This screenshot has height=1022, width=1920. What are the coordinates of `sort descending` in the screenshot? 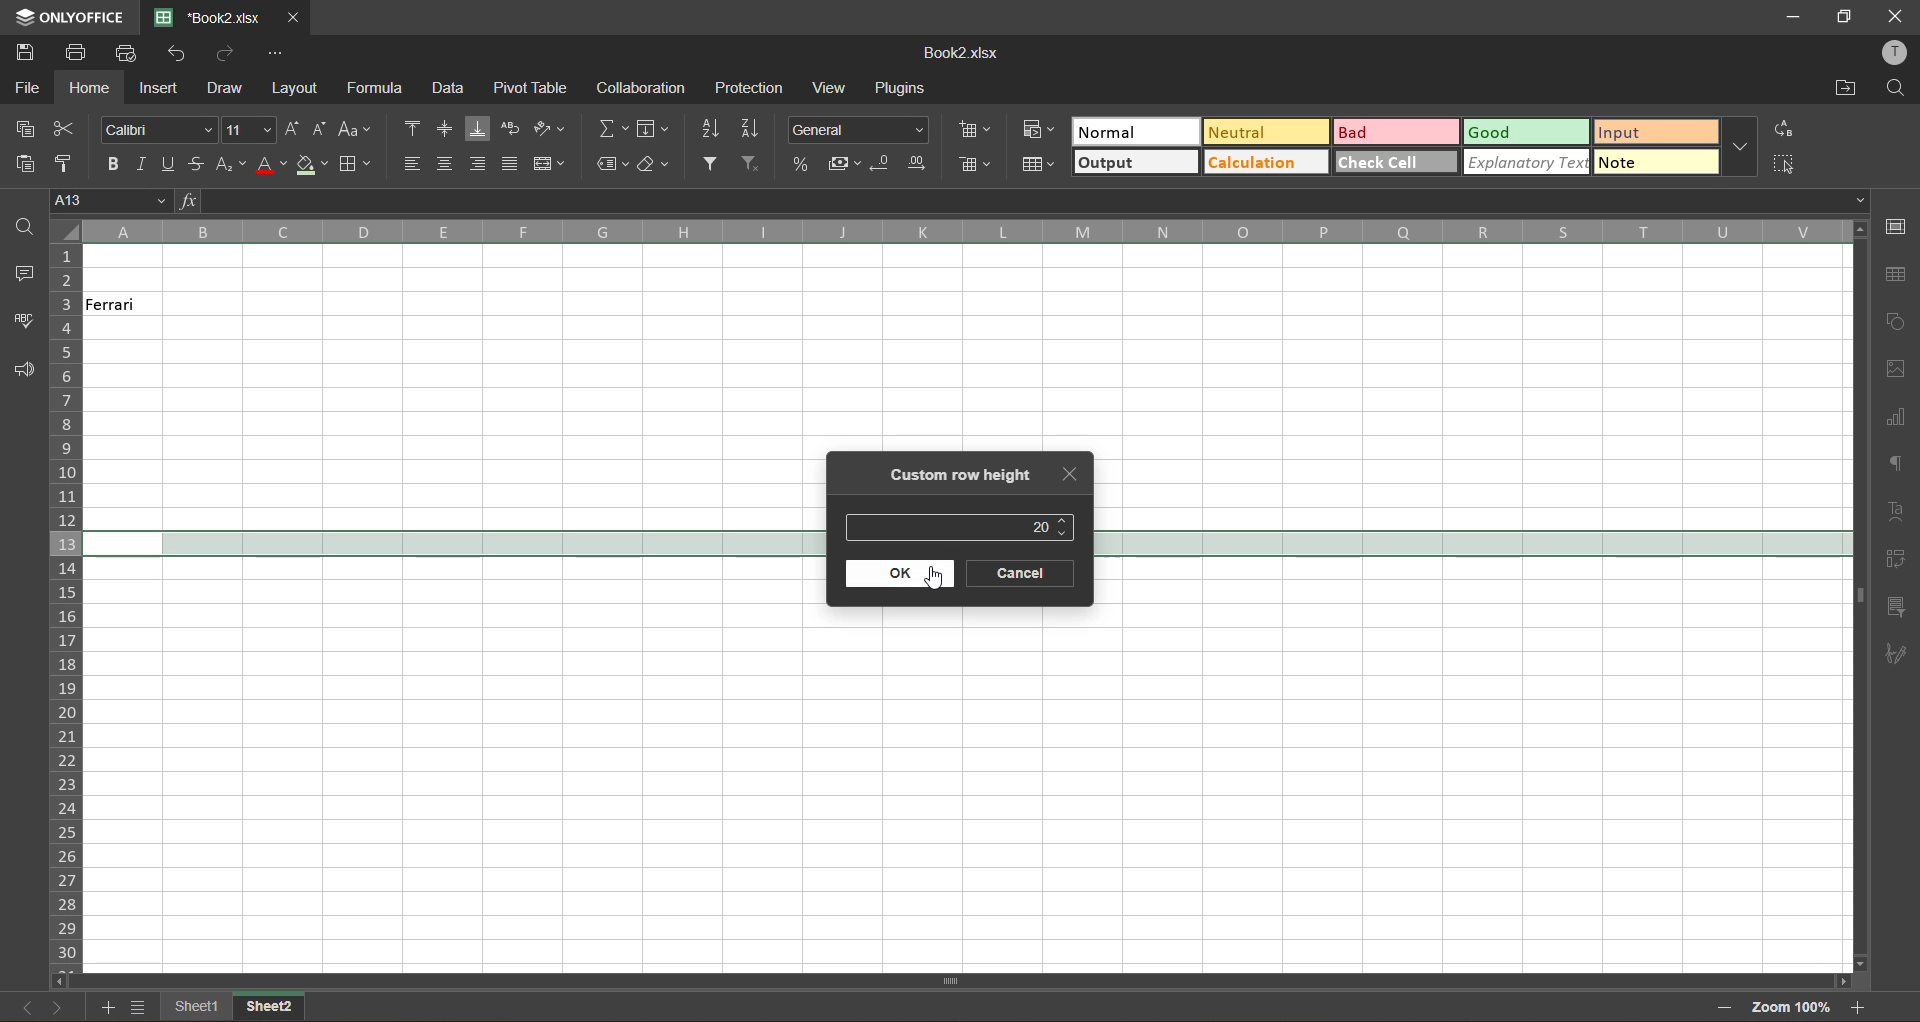 It's located at (756, 130).